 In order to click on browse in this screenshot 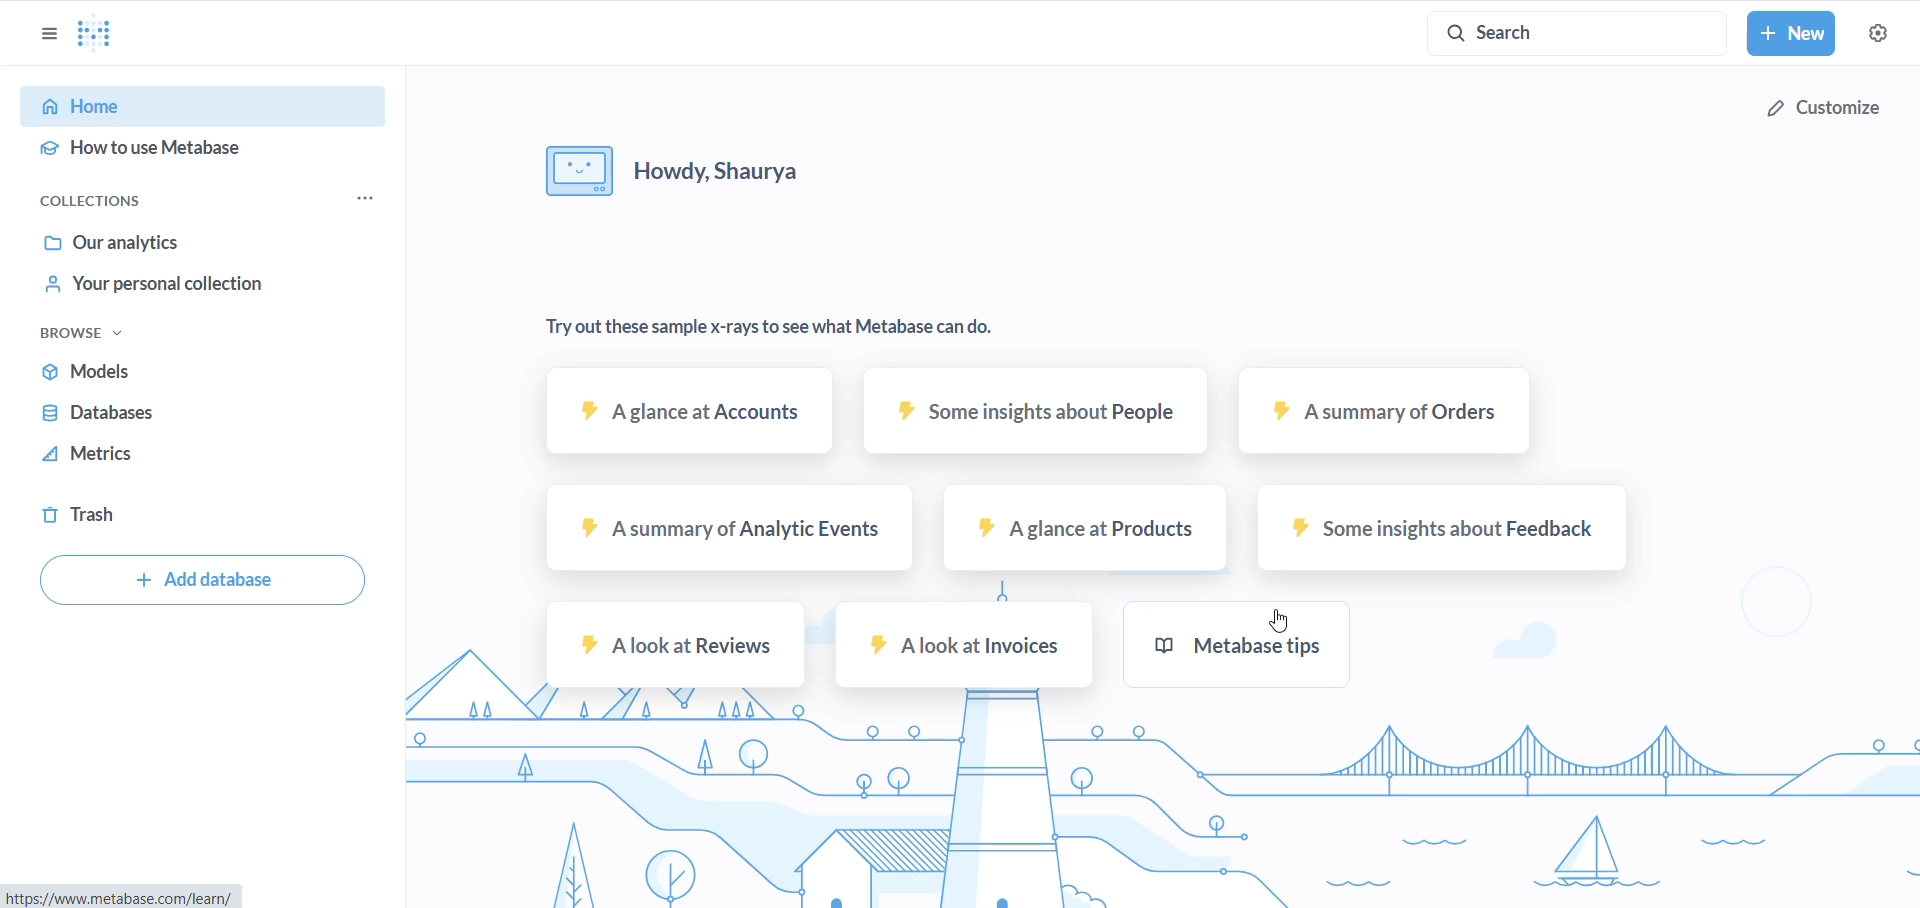, I will do `click(76, 333)`.